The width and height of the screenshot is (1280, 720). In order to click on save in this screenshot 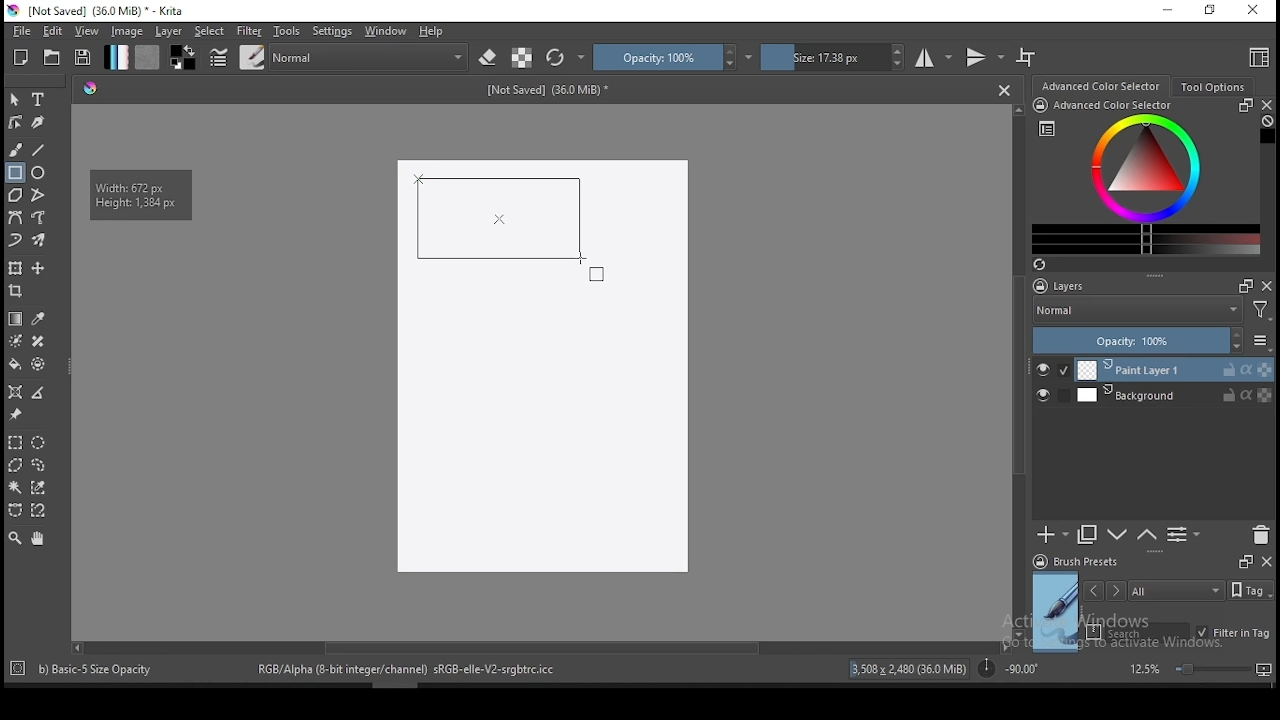, I will do `click(83, 58)`.